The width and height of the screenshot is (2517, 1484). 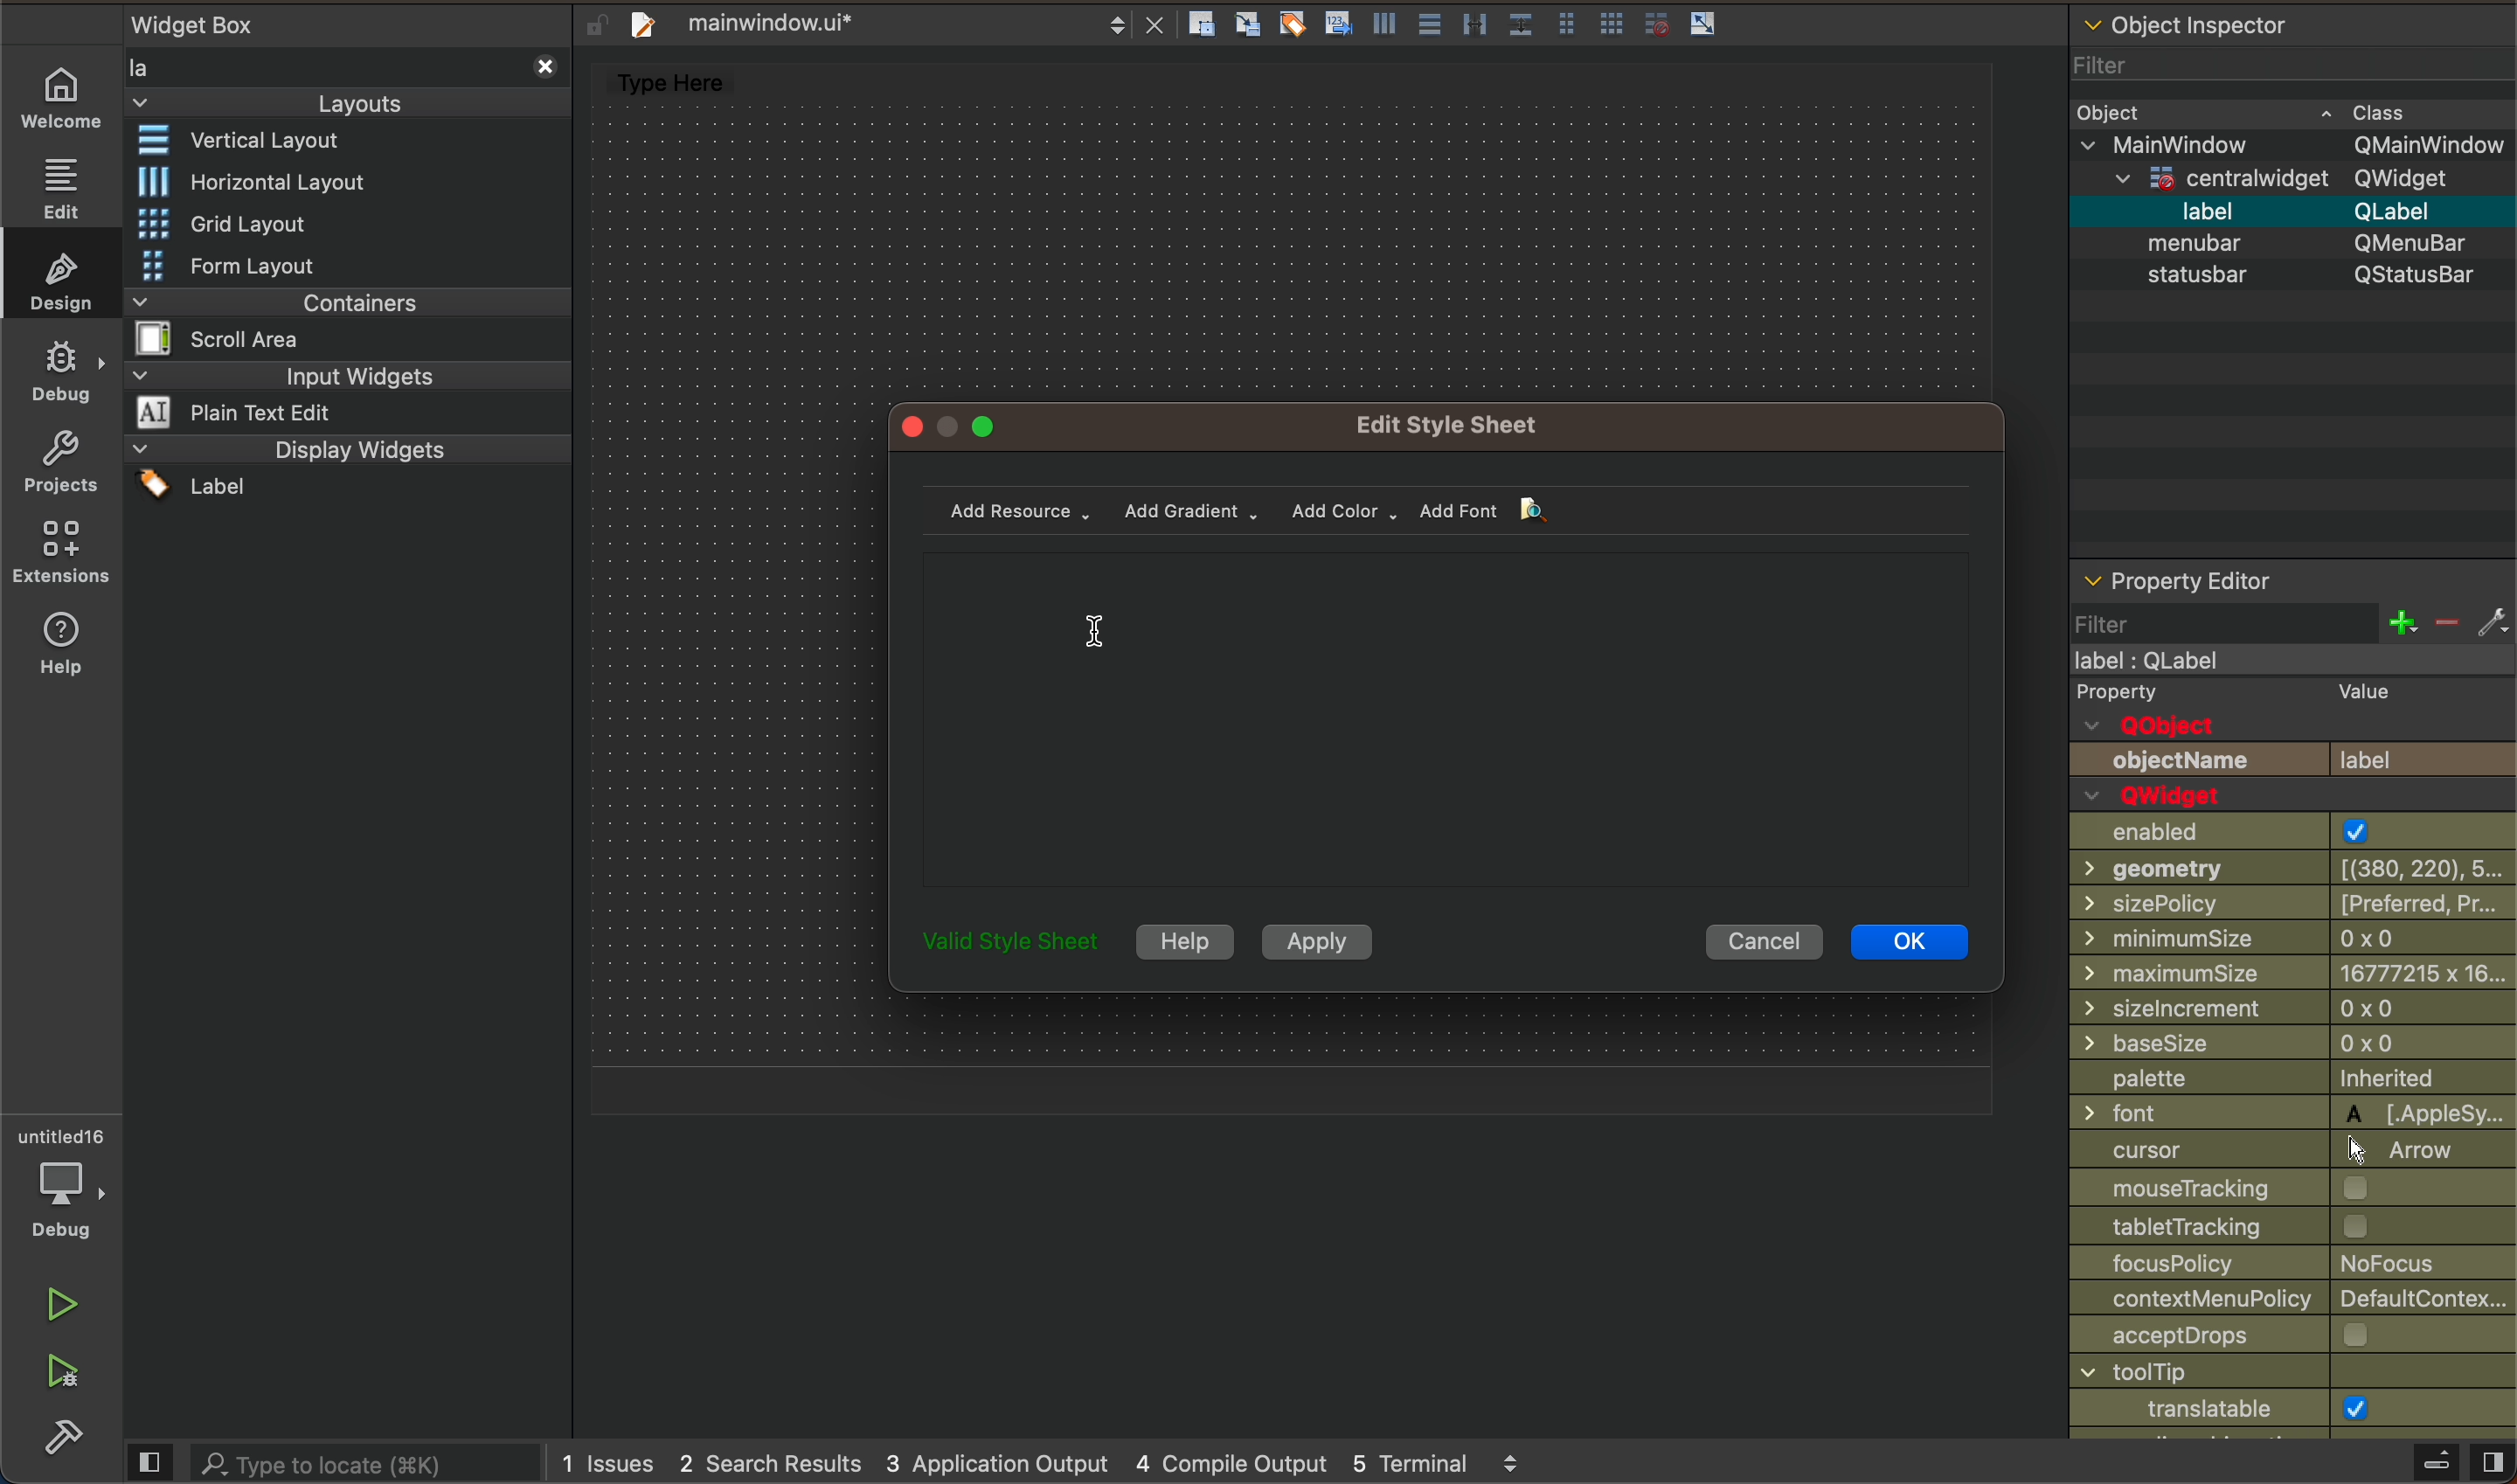 What do you see at coordinates (2293, 210) in the screenshot?
I see `label` at bounding box center [2293, 210].